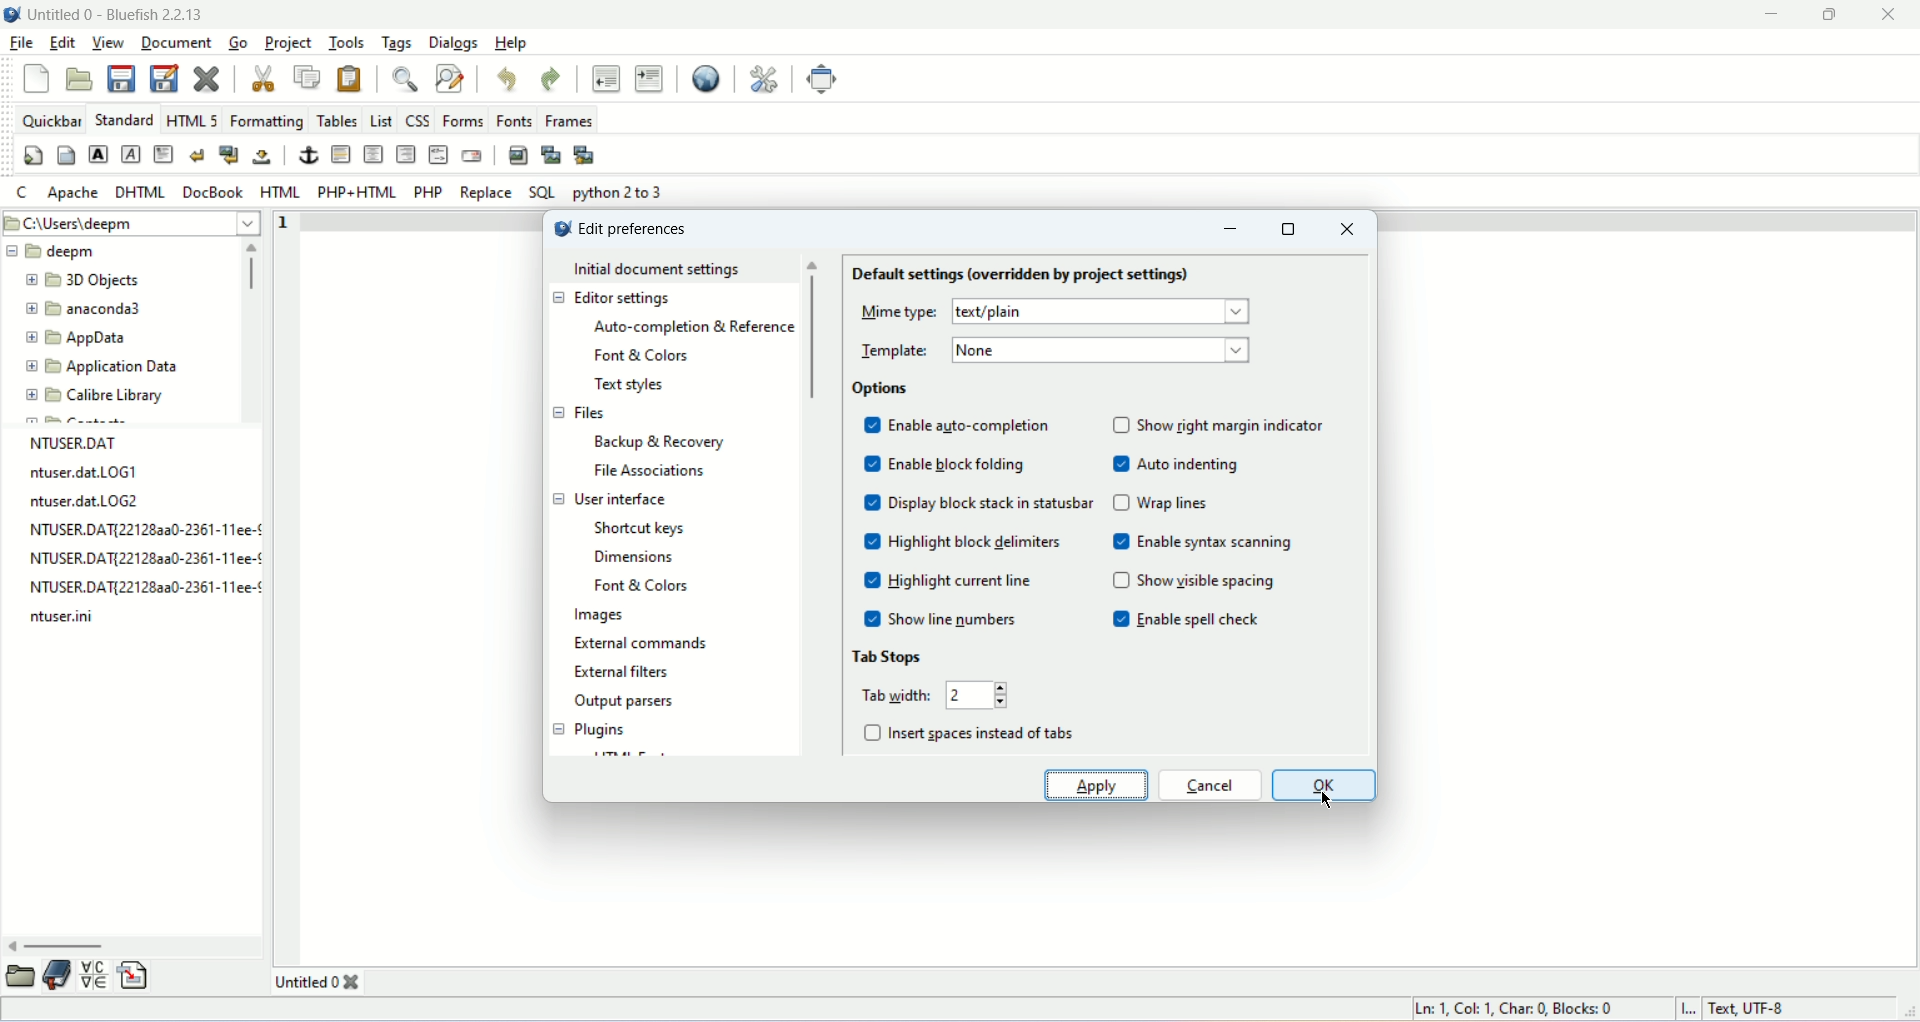 This screenshot has height=1022, width=1920. What do you see at coordinates (177, 40) in the screenshot?
I see `document` at bounding box center [177, 40].